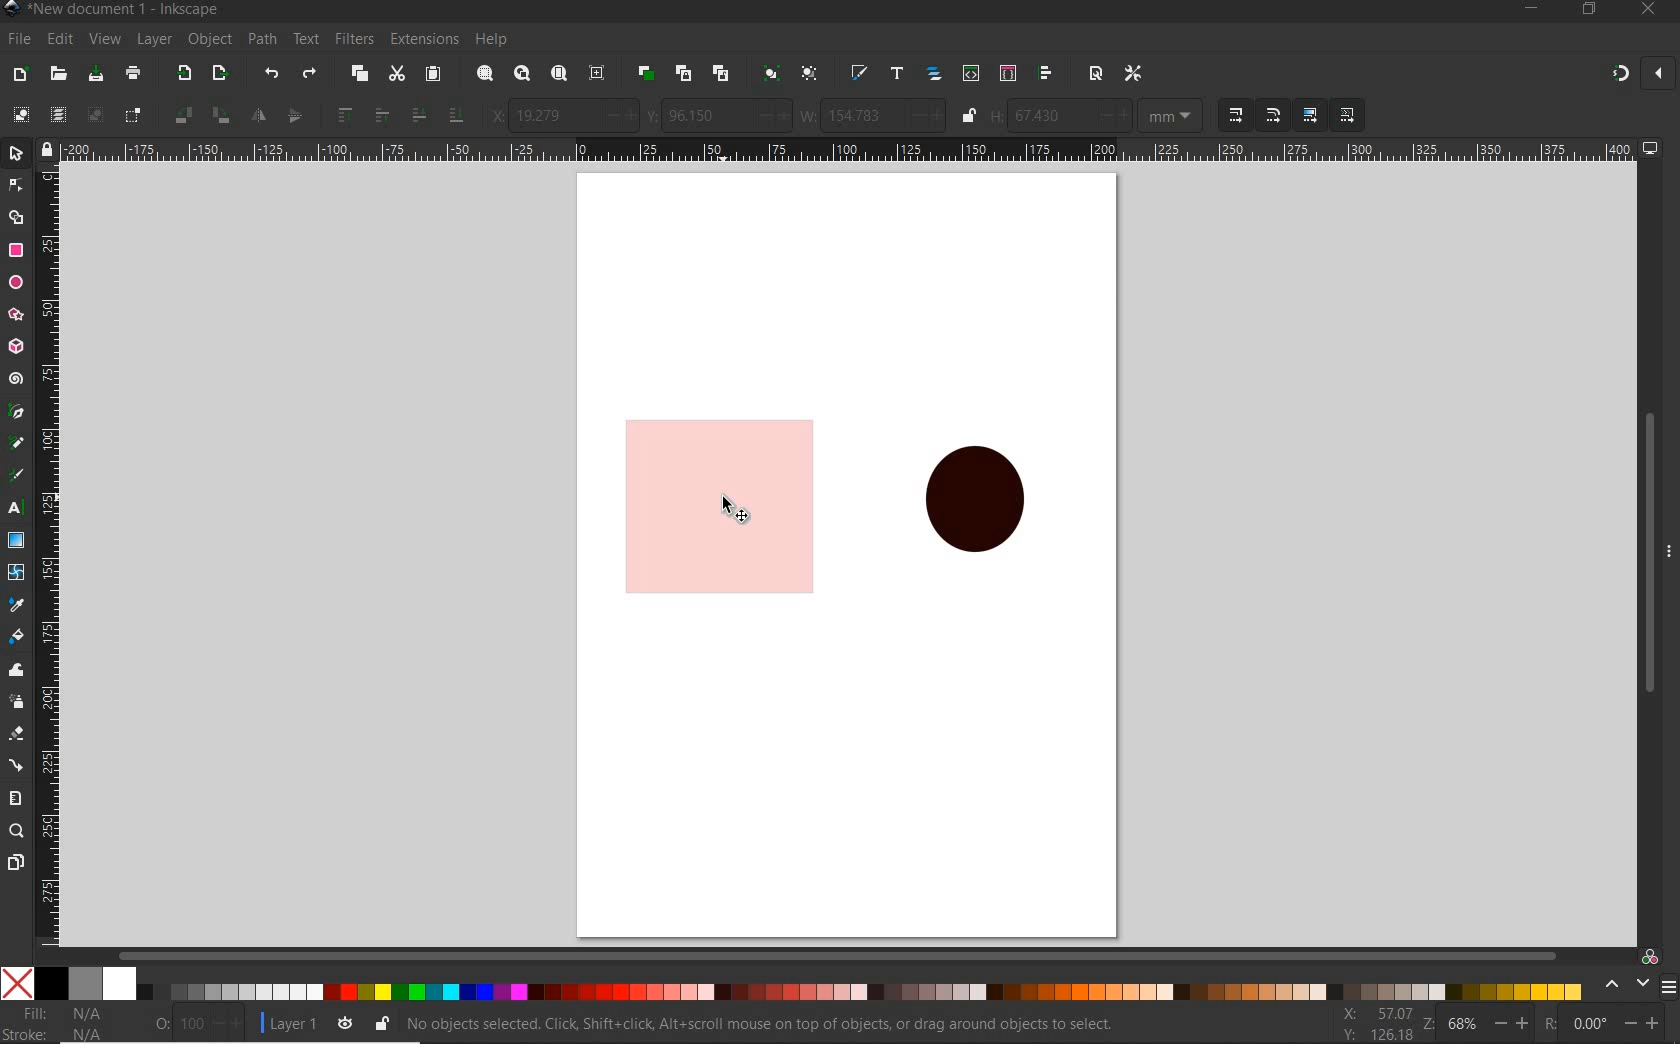 This screenshot has width=1680, height=1044. Describe the element at coordinates (63, 1025) in the screenshot. I see `file &stroke` at that location.